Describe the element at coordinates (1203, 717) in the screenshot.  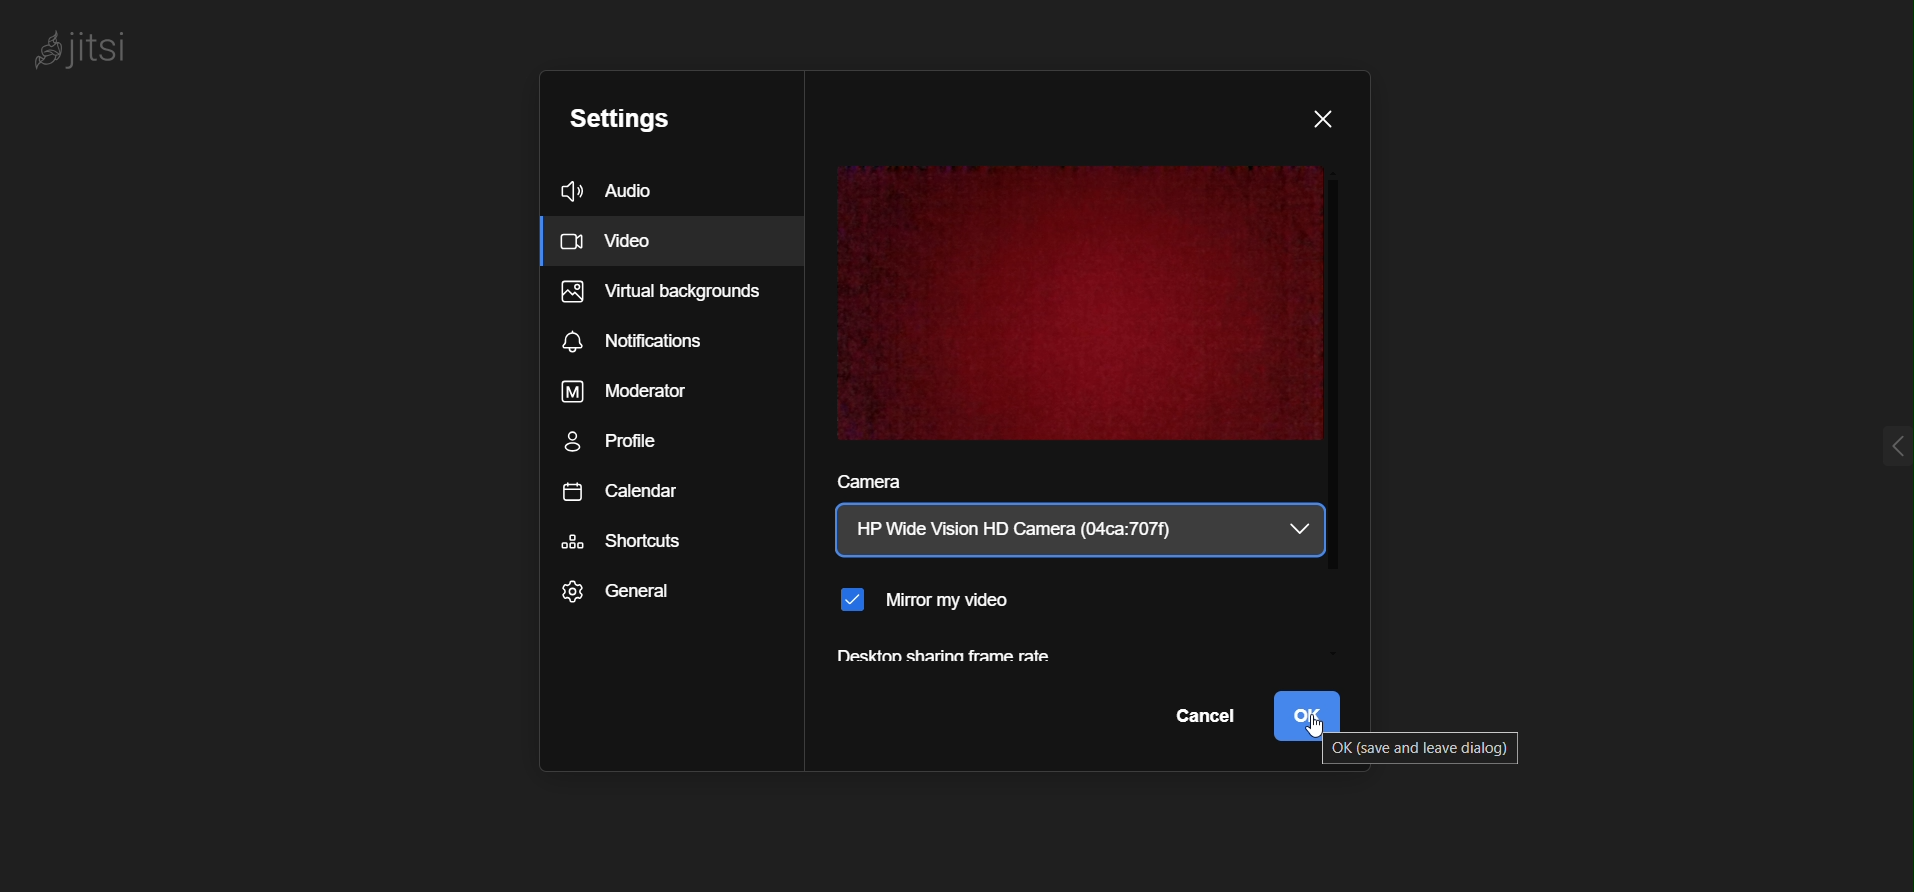
I see `cancel` at that location.